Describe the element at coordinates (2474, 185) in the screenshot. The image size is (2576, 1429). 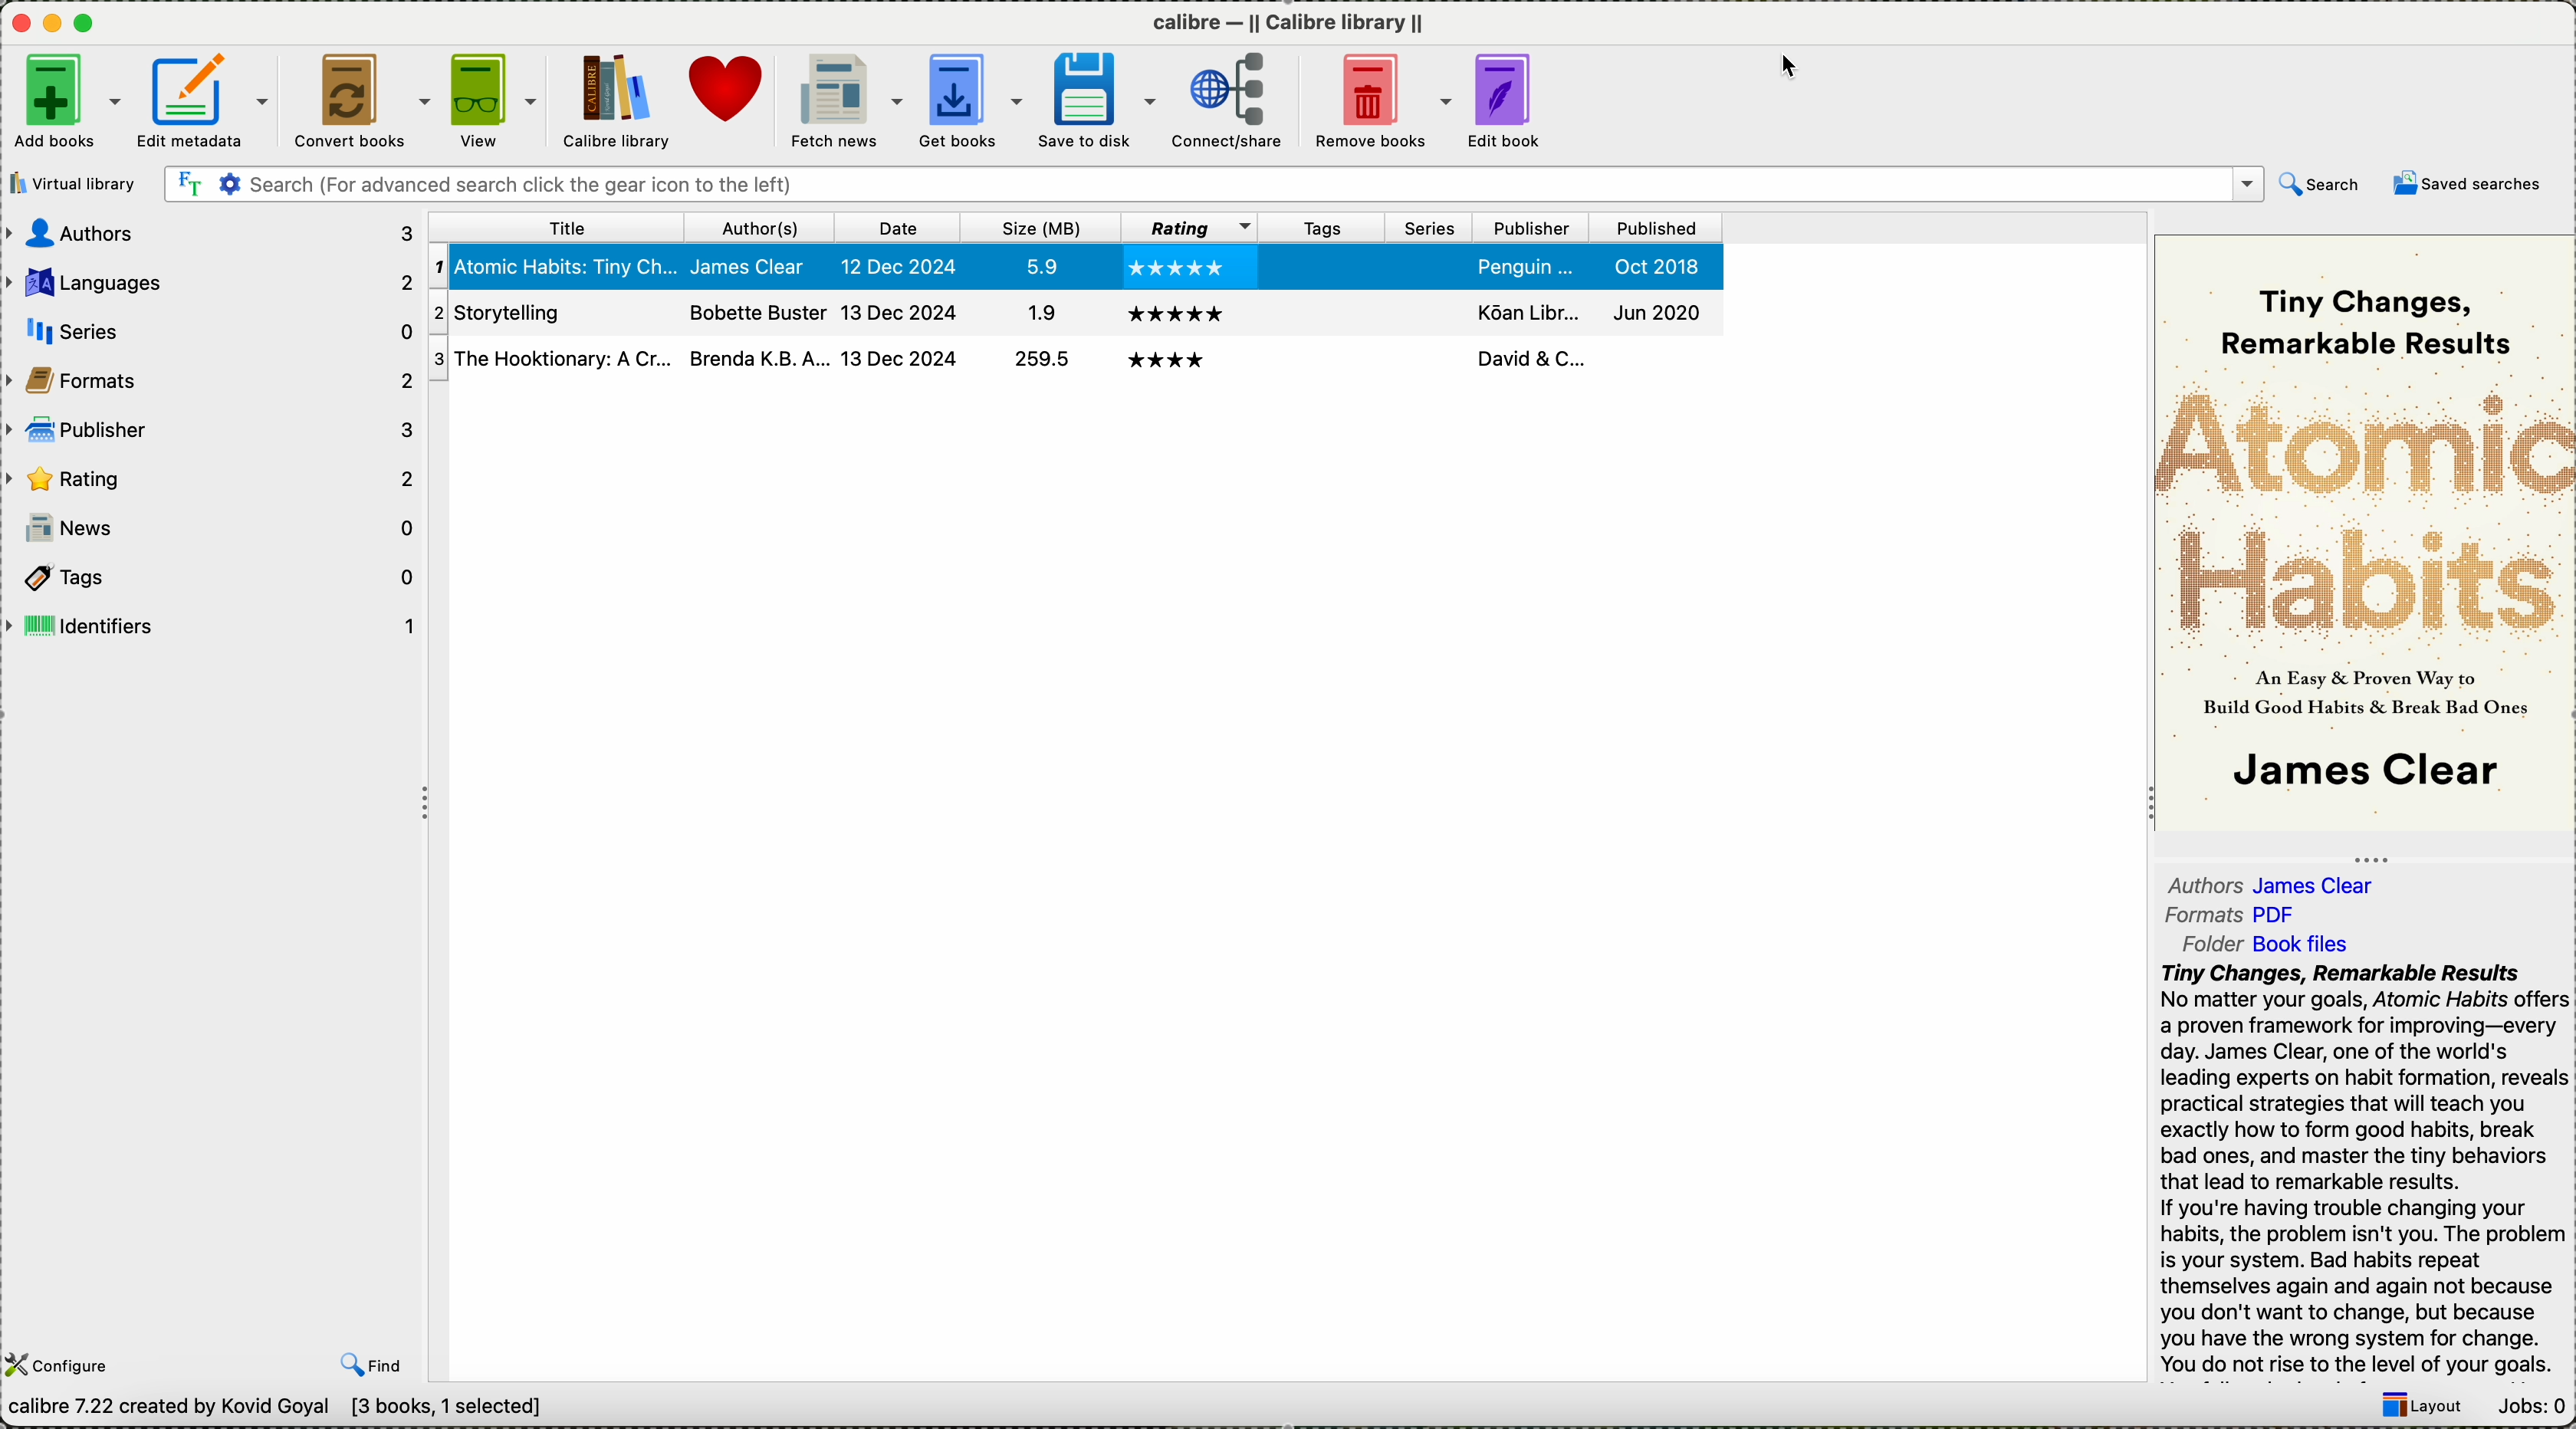
I see `saved searches` at that location.